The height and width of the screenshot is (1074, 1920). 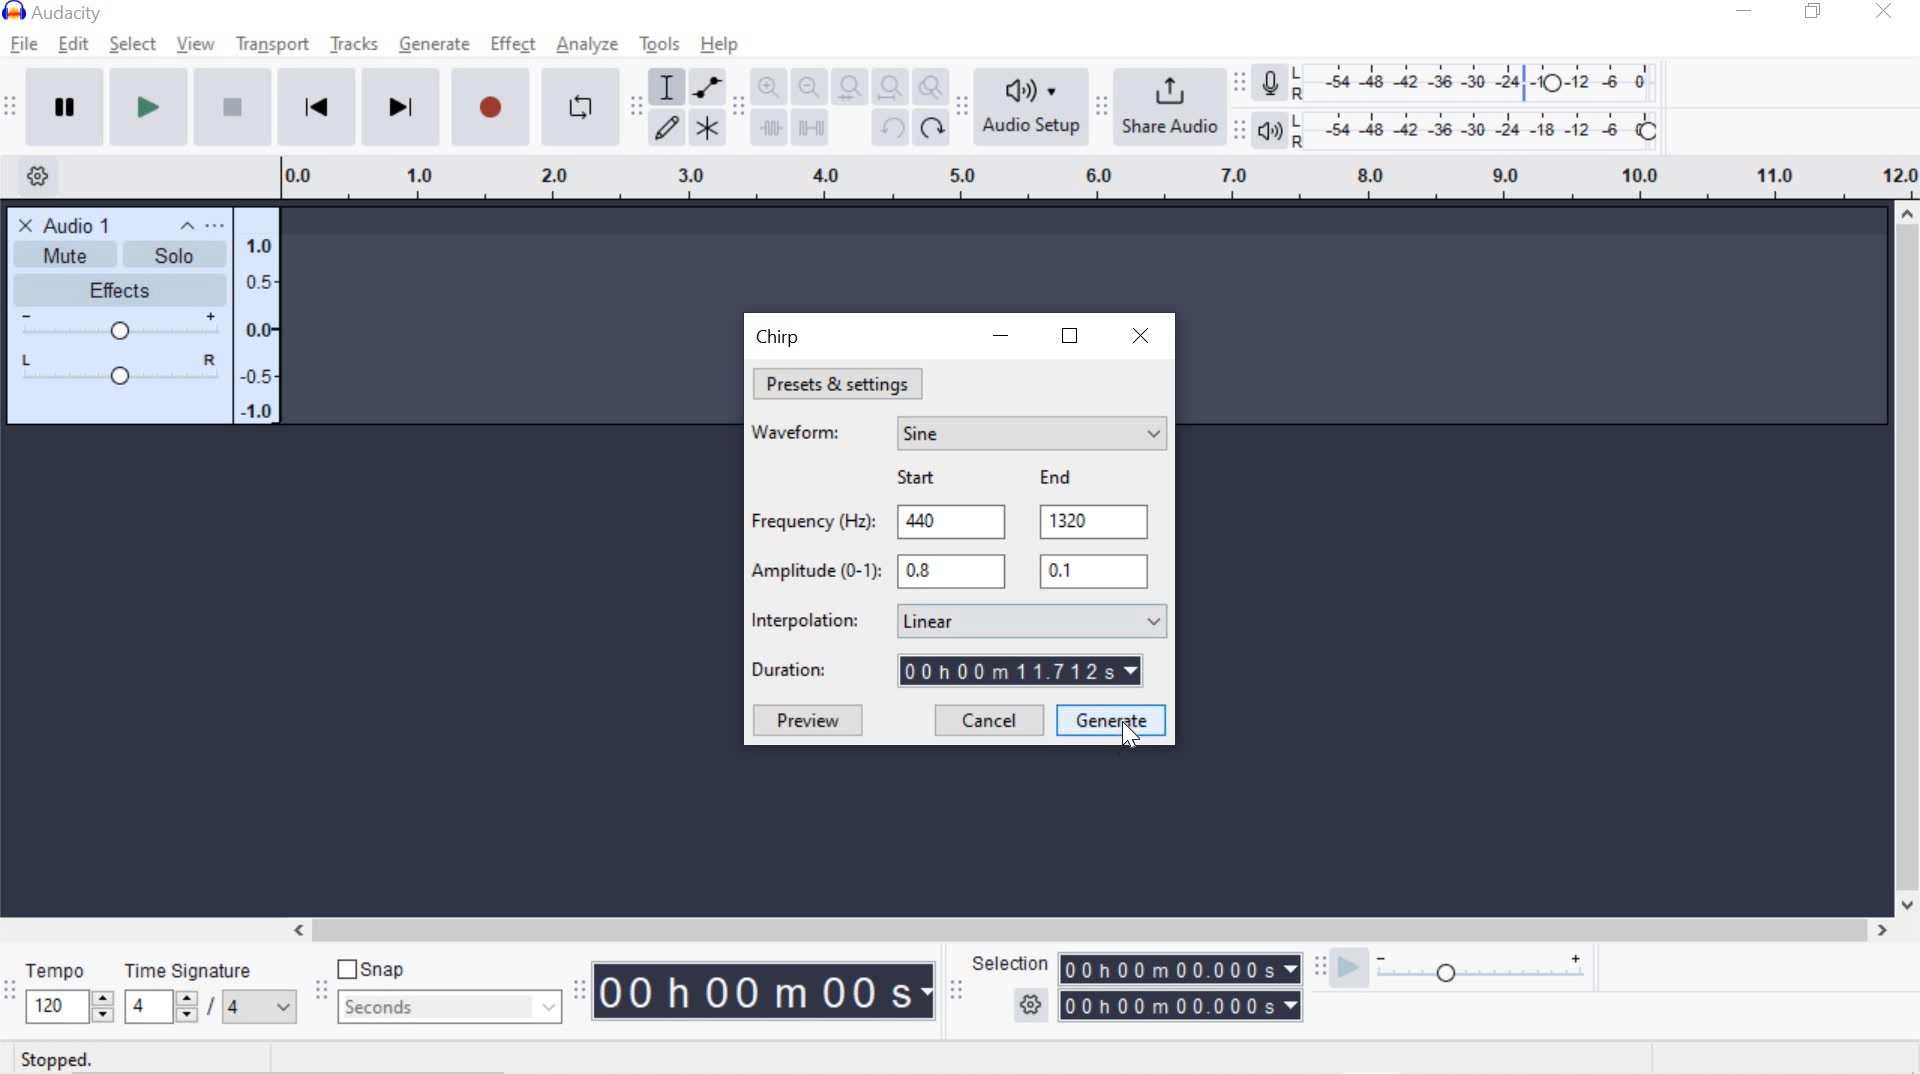 I want to click on preview, so click(x=809, y=722).